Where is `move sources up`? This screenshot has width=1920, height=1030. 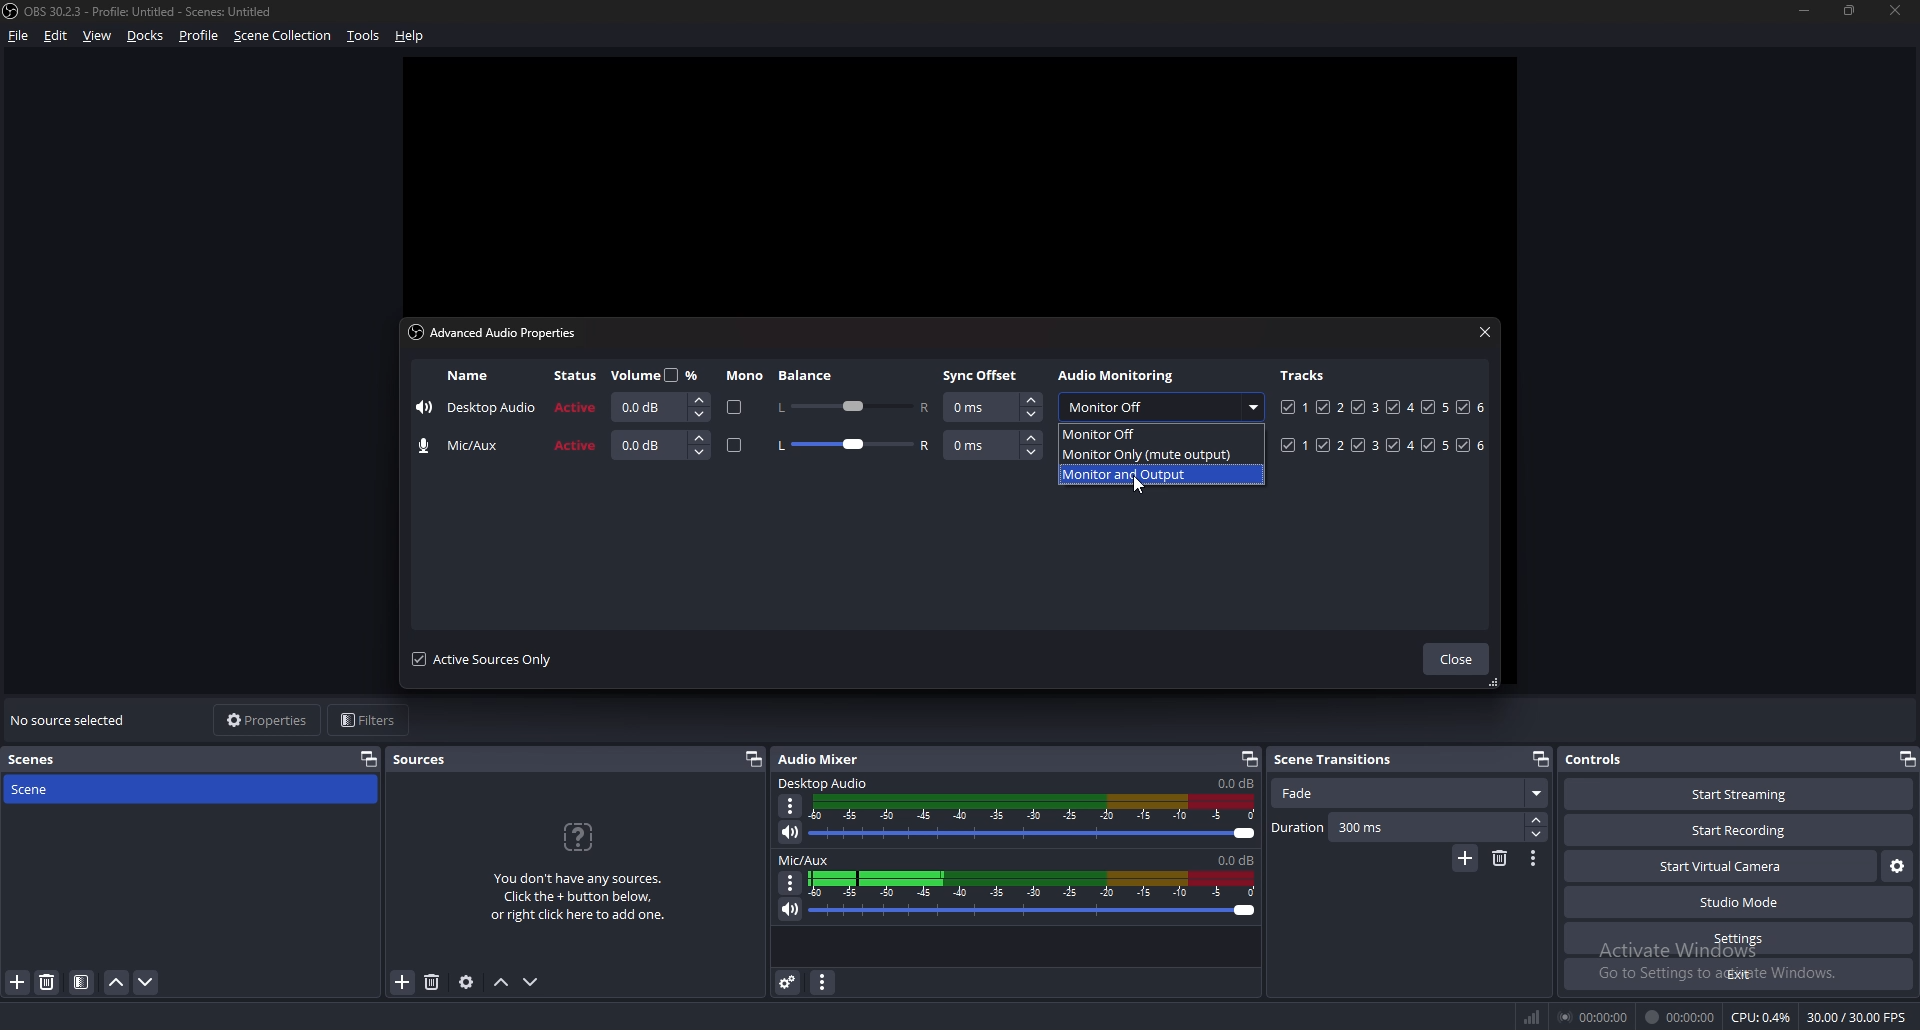
move sources up is located at coordinates (502, 982).